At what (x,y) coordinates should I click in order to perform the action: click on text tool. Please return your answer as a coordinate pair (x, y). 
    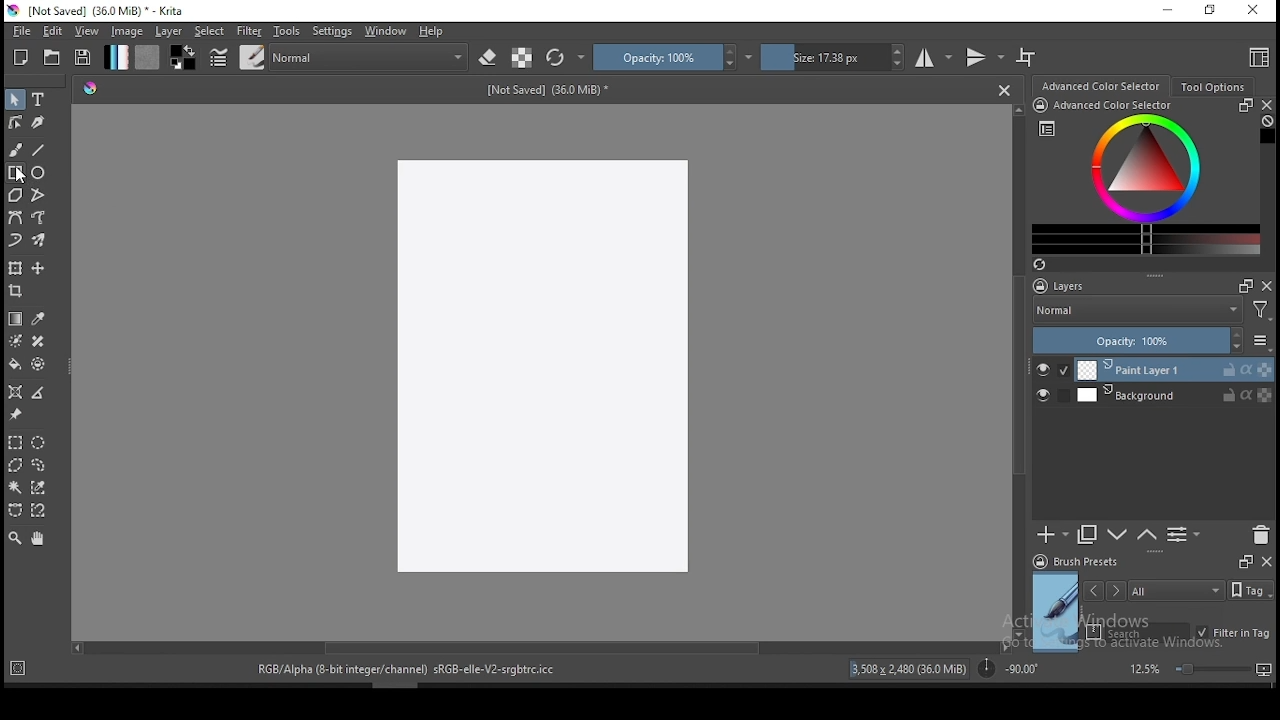
    Looking at the image, I should click on (39, 100).